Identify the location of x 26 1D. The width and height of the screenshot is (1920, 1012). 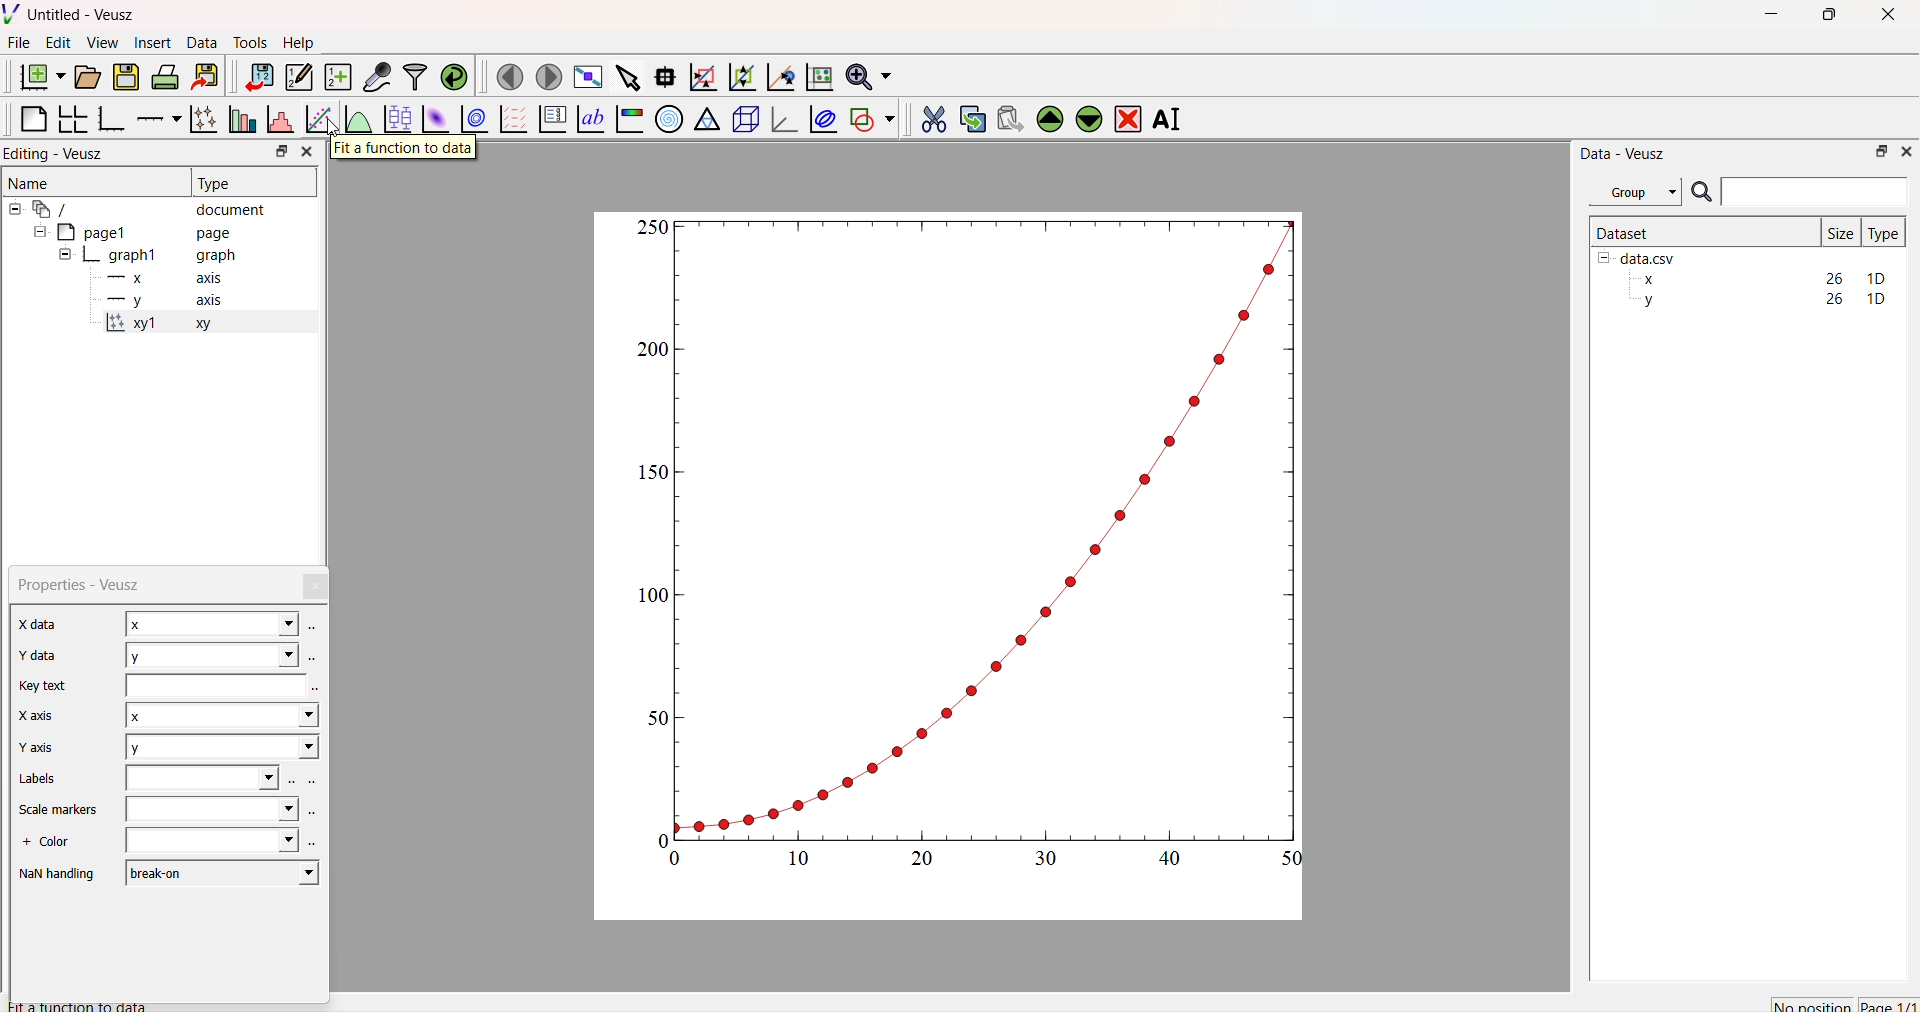
(1759, 279).